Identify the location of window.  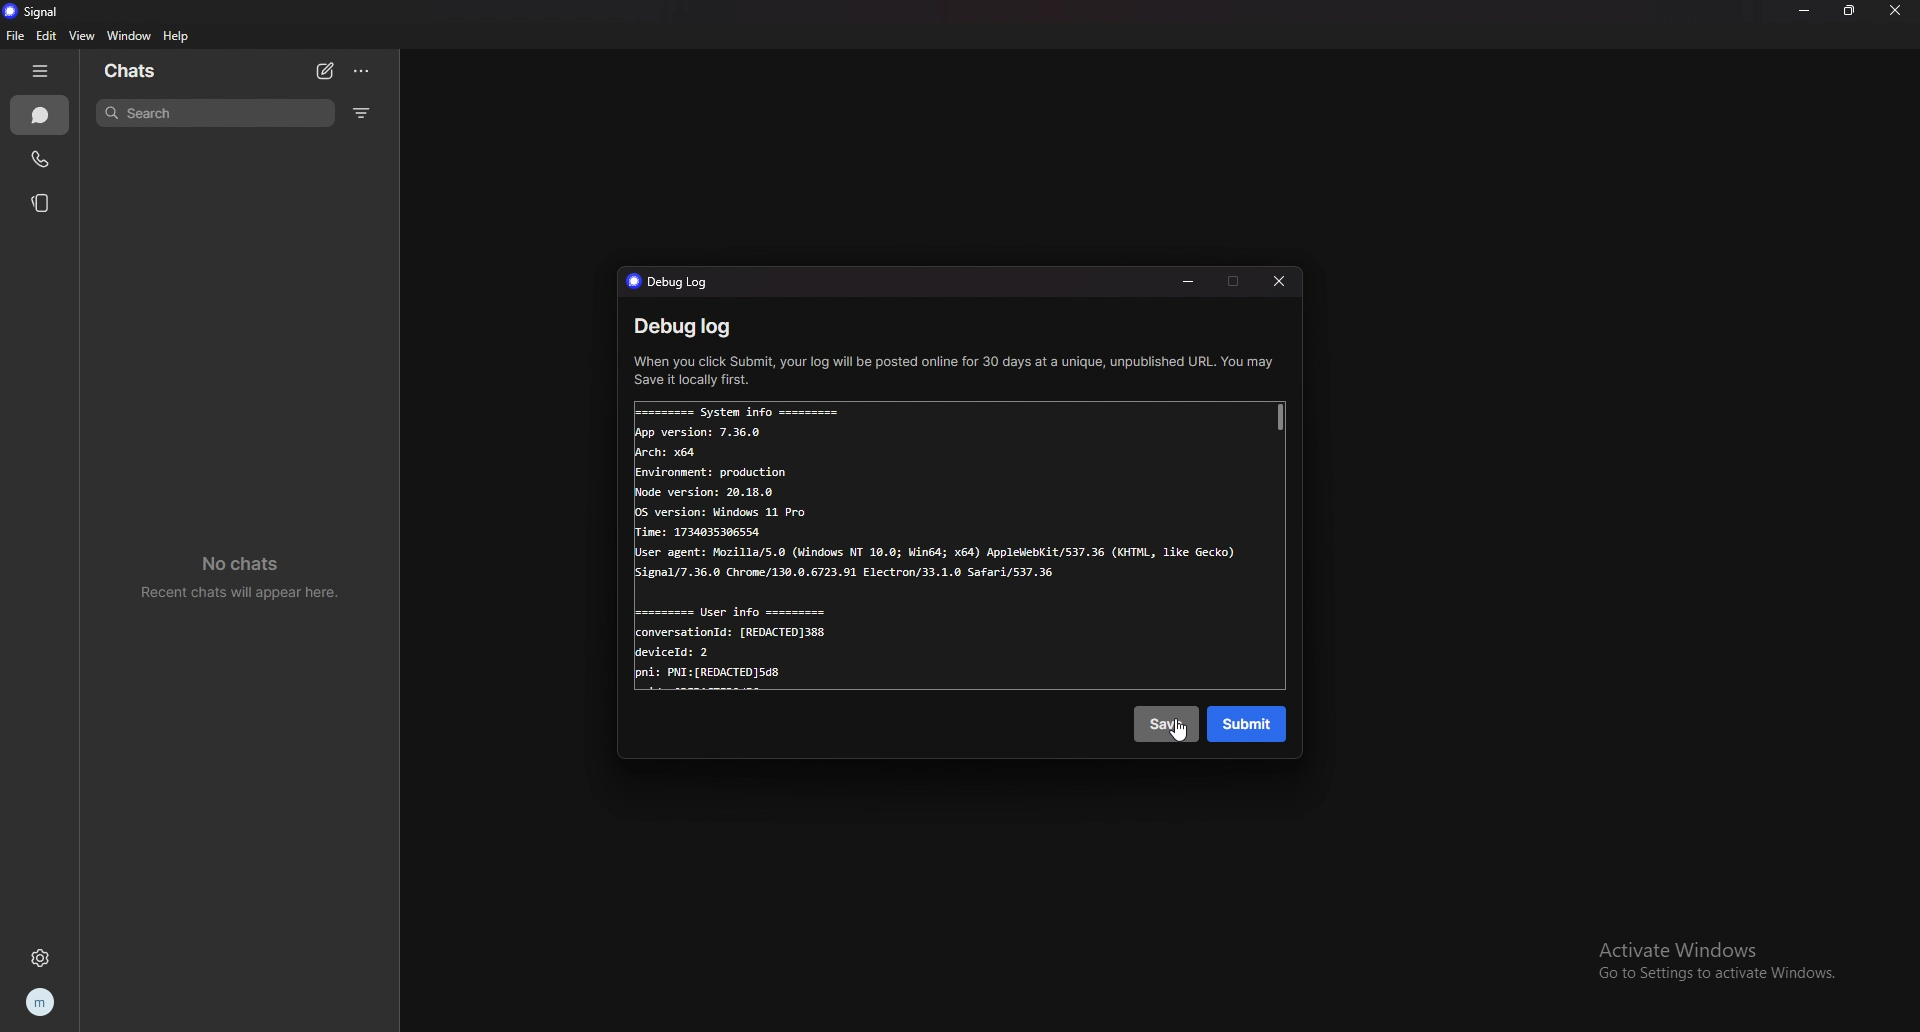
(130, 36).